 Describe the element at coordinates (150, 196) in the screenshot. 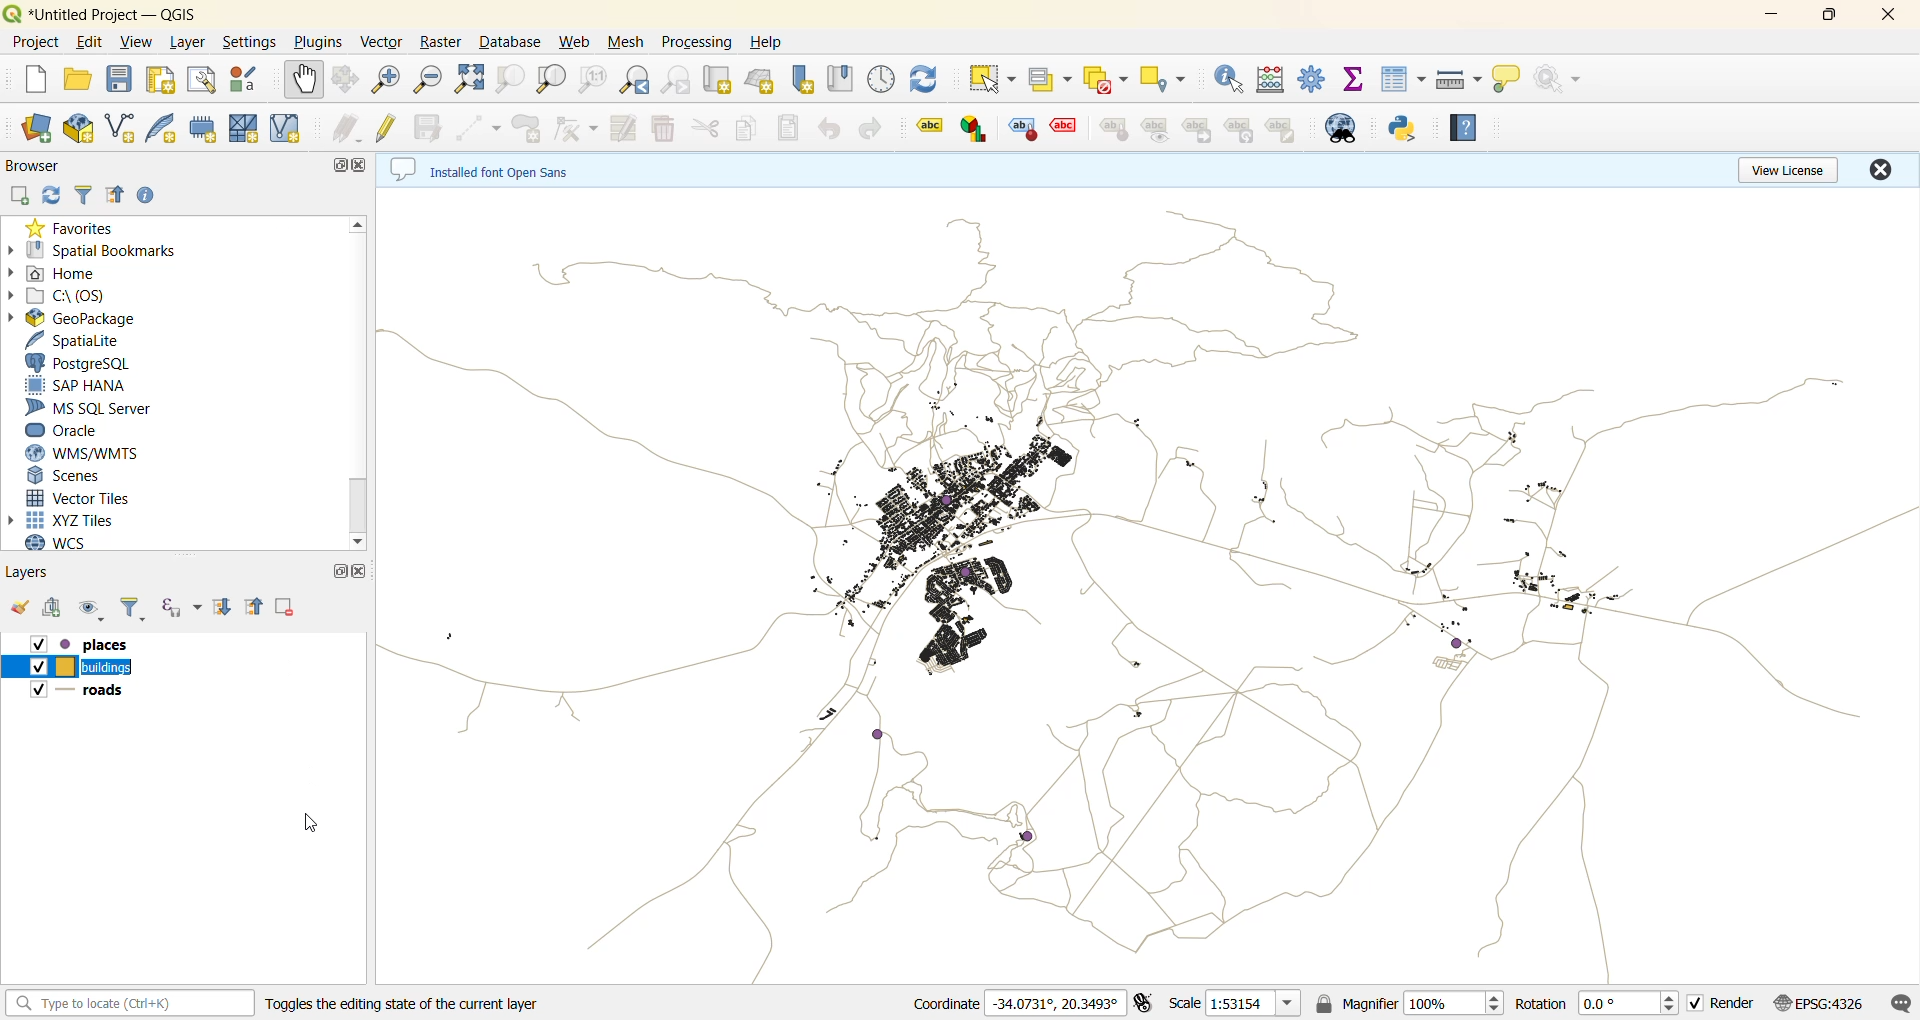

I see `enable/disable properties` at that location.